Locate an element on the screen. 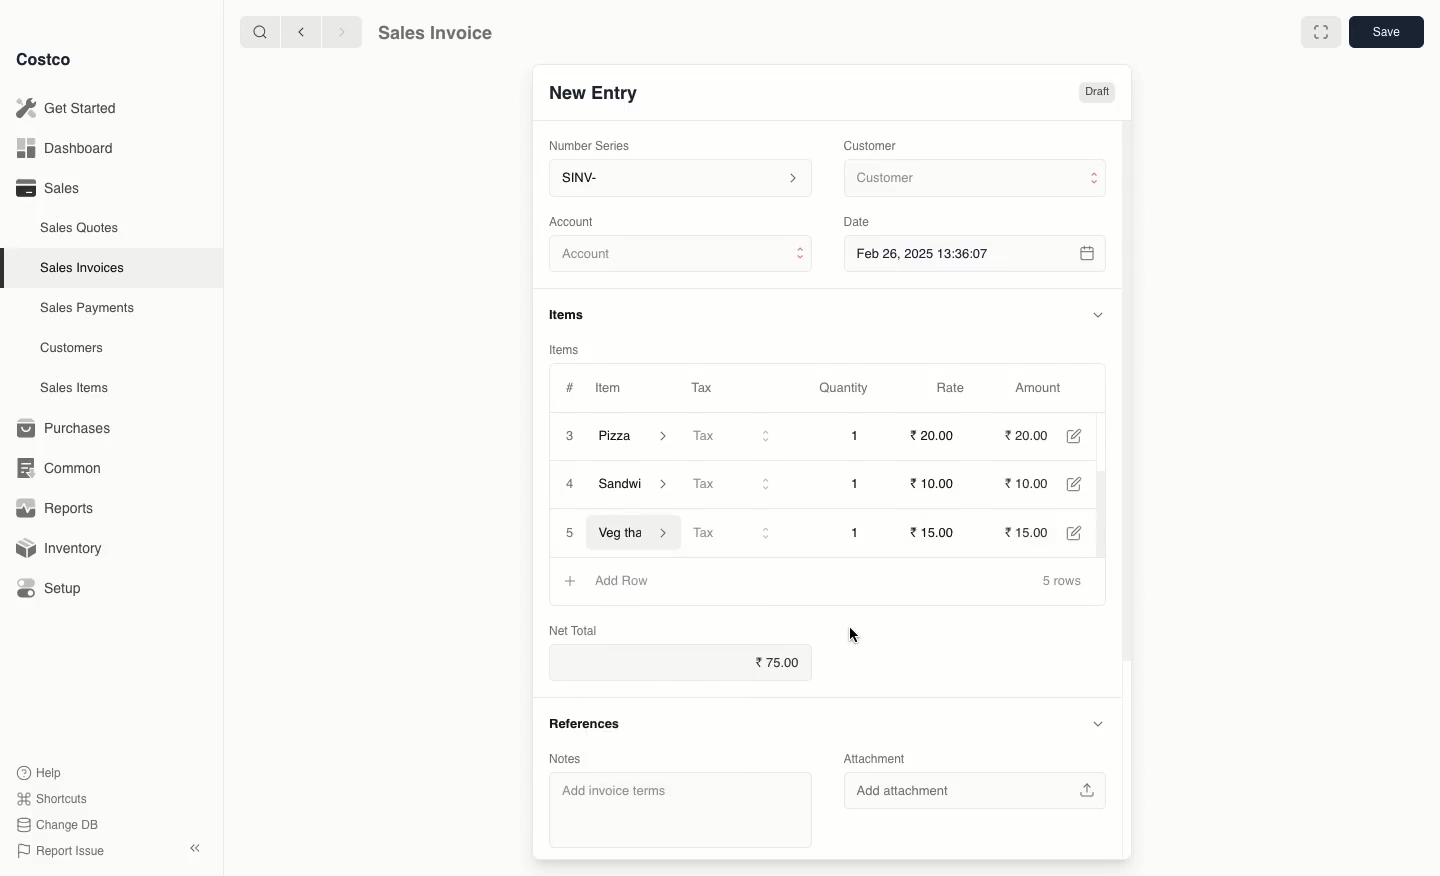  75.00 is located at coordinates (781, 663).